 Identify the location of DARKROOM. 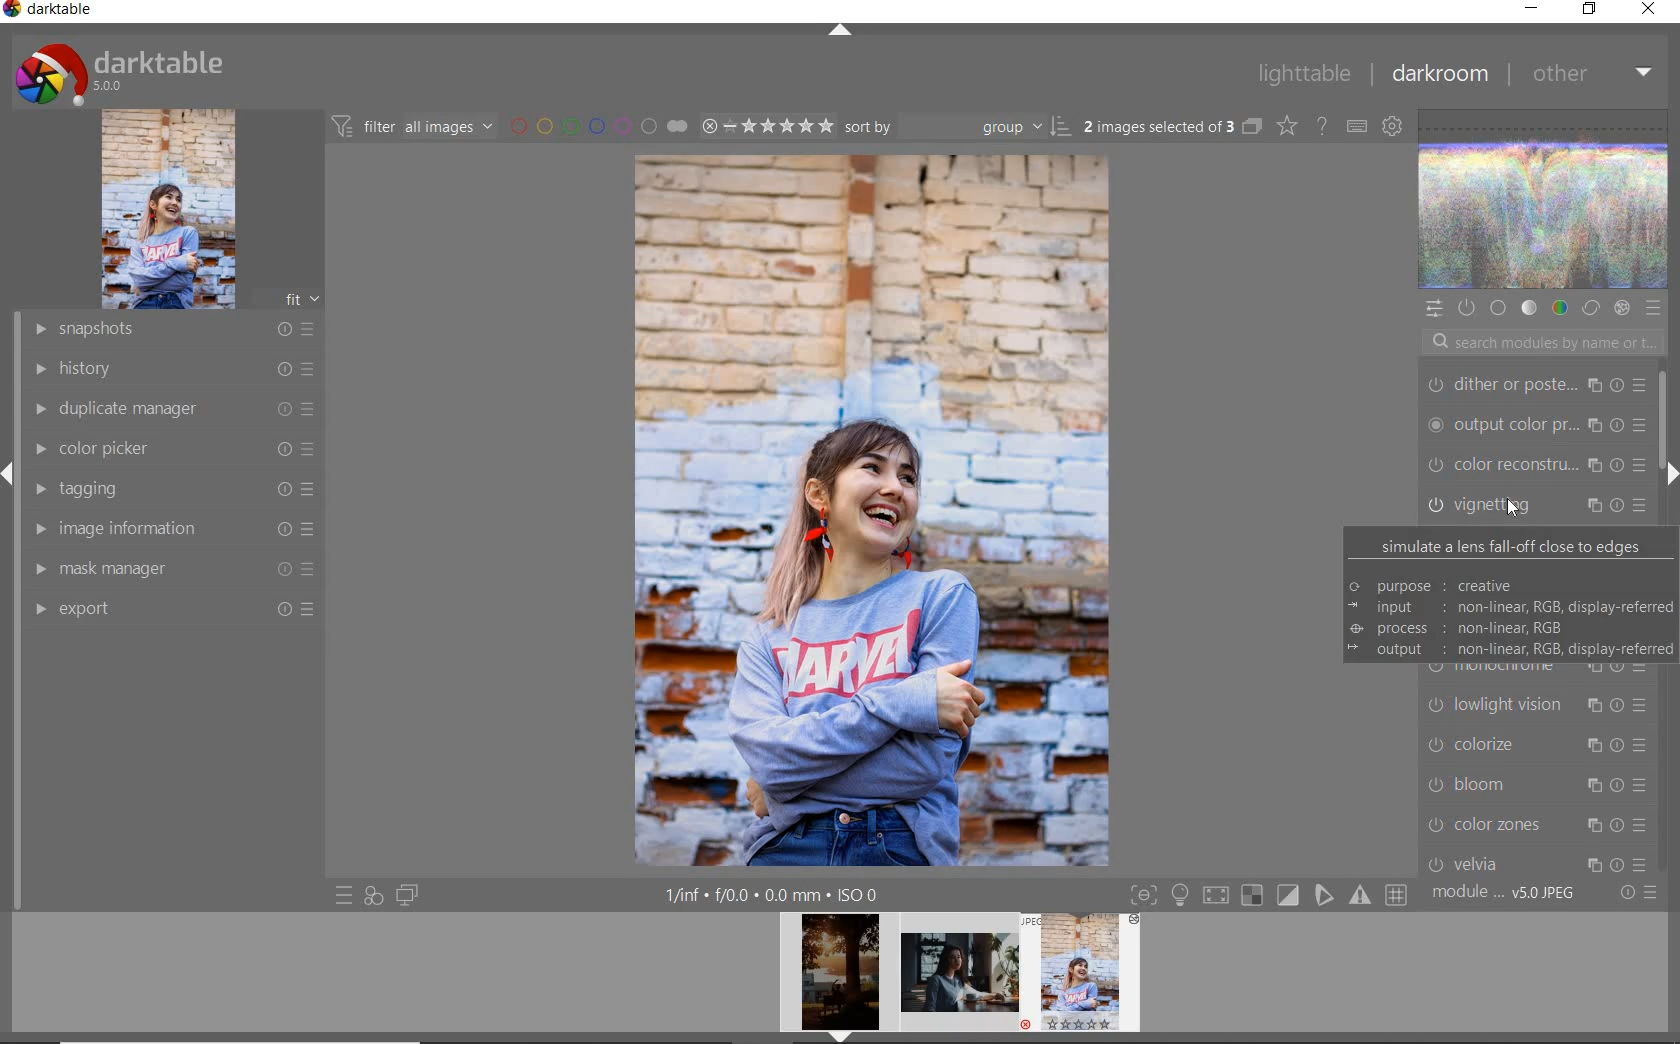
(1439, 74).